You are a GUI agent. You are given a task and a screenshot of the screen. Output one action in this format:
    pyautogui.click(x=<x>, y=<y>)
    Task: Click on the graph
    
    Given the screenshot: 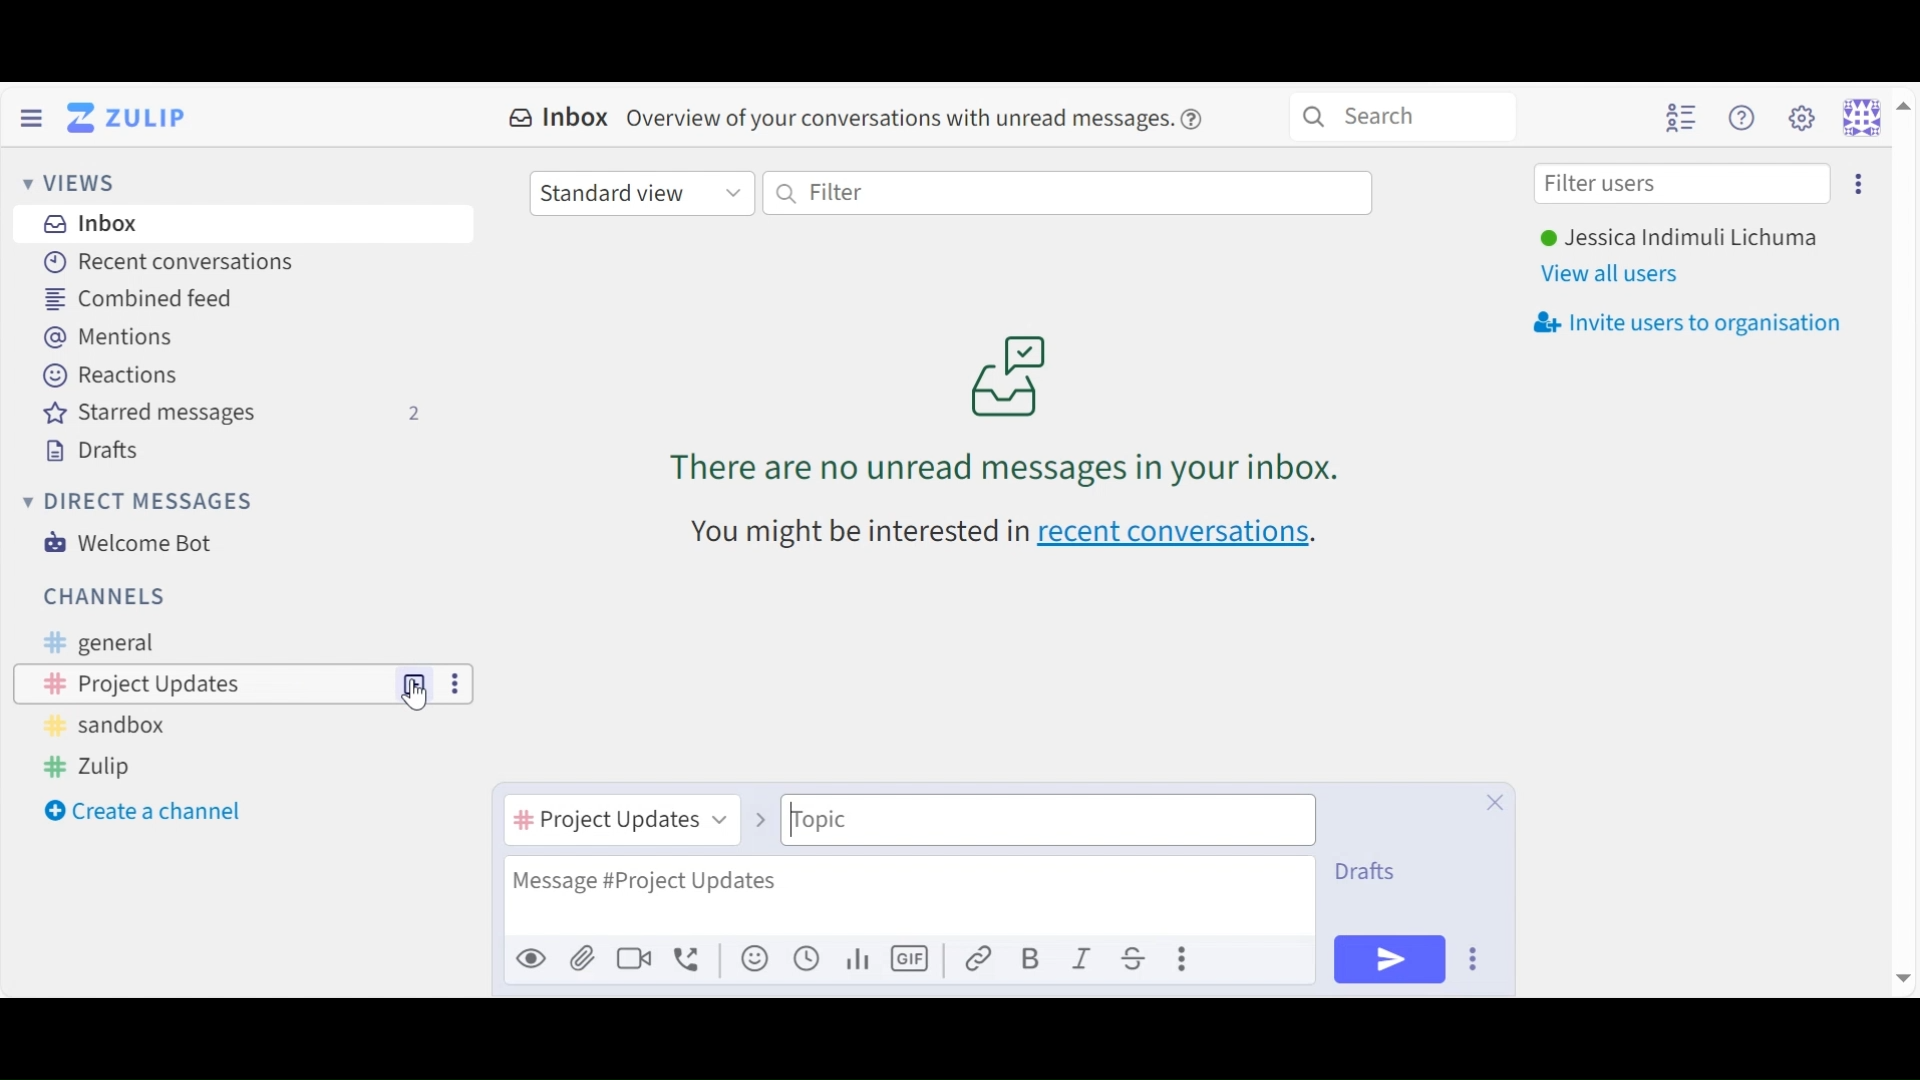 What is the action you would take?
    pyautogui.click(x=861, y=959)
    